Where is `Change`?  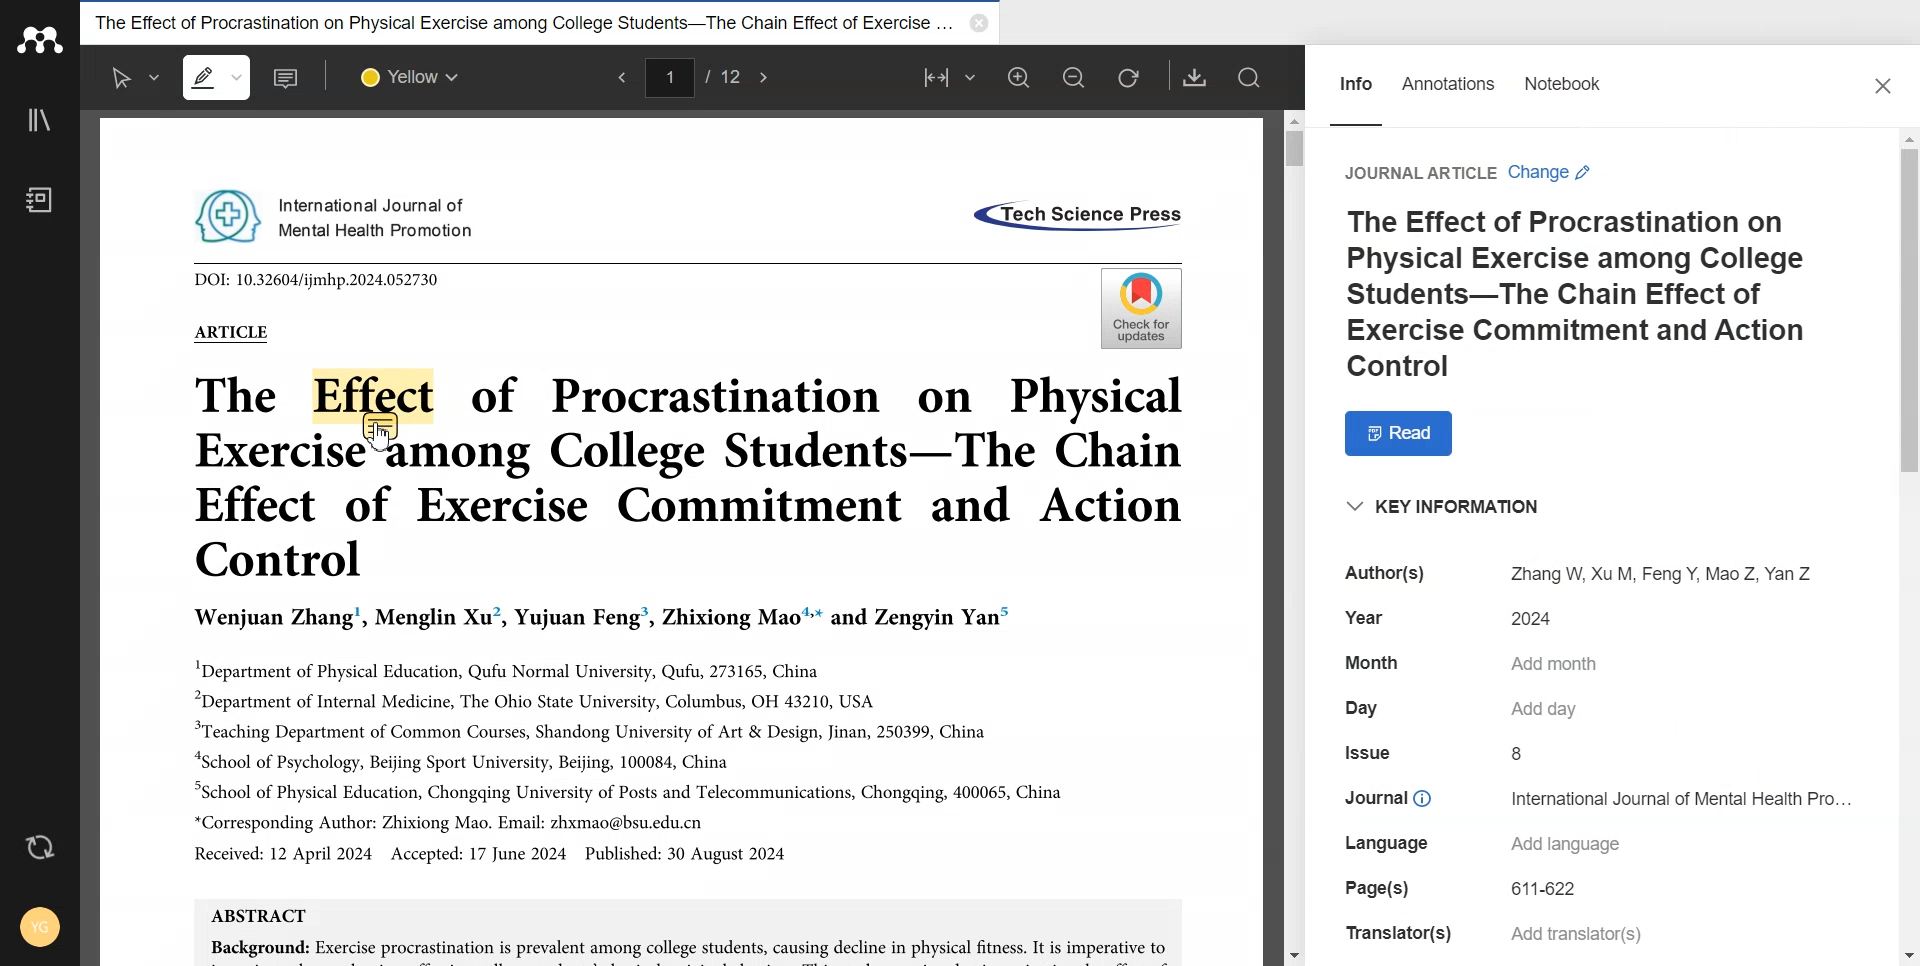
Change is located at coordinates (1554, 172).